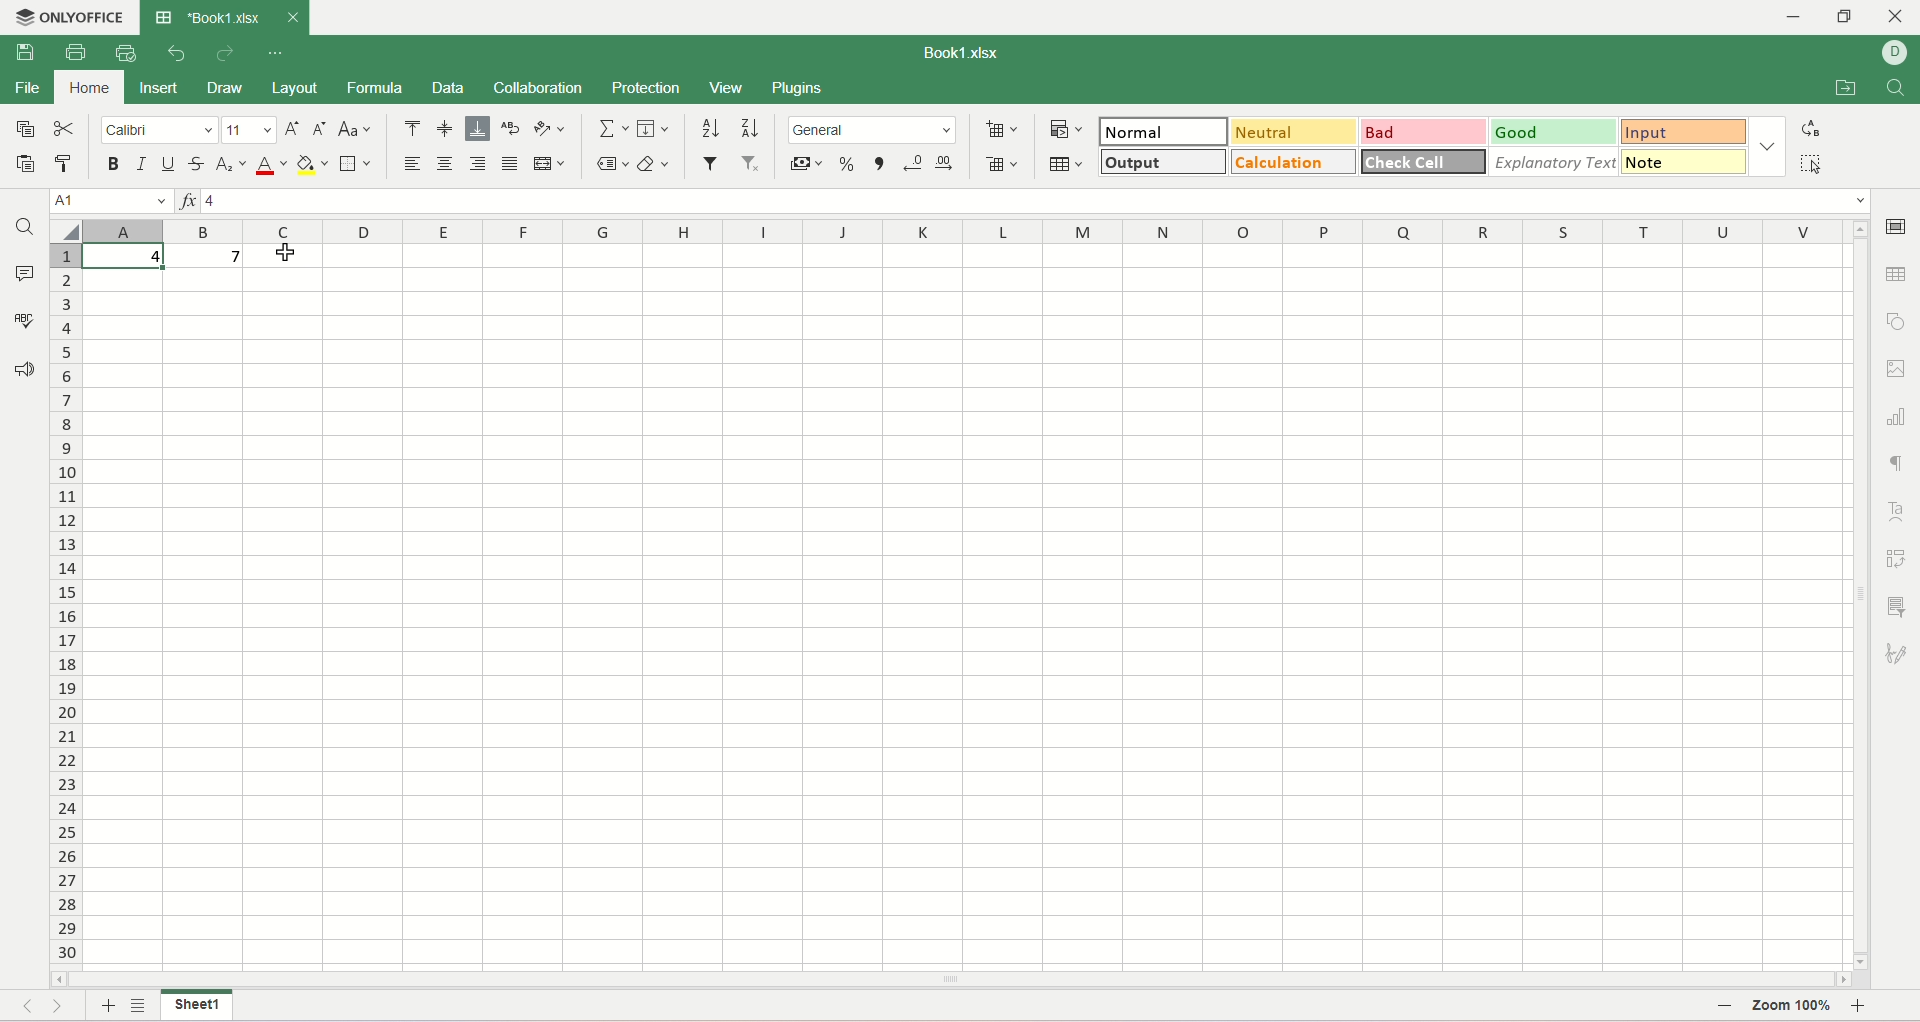  What do you see at coordinates (1810, 129) in the screenshot?
I see `replace` at bounding box center [1810, 129].